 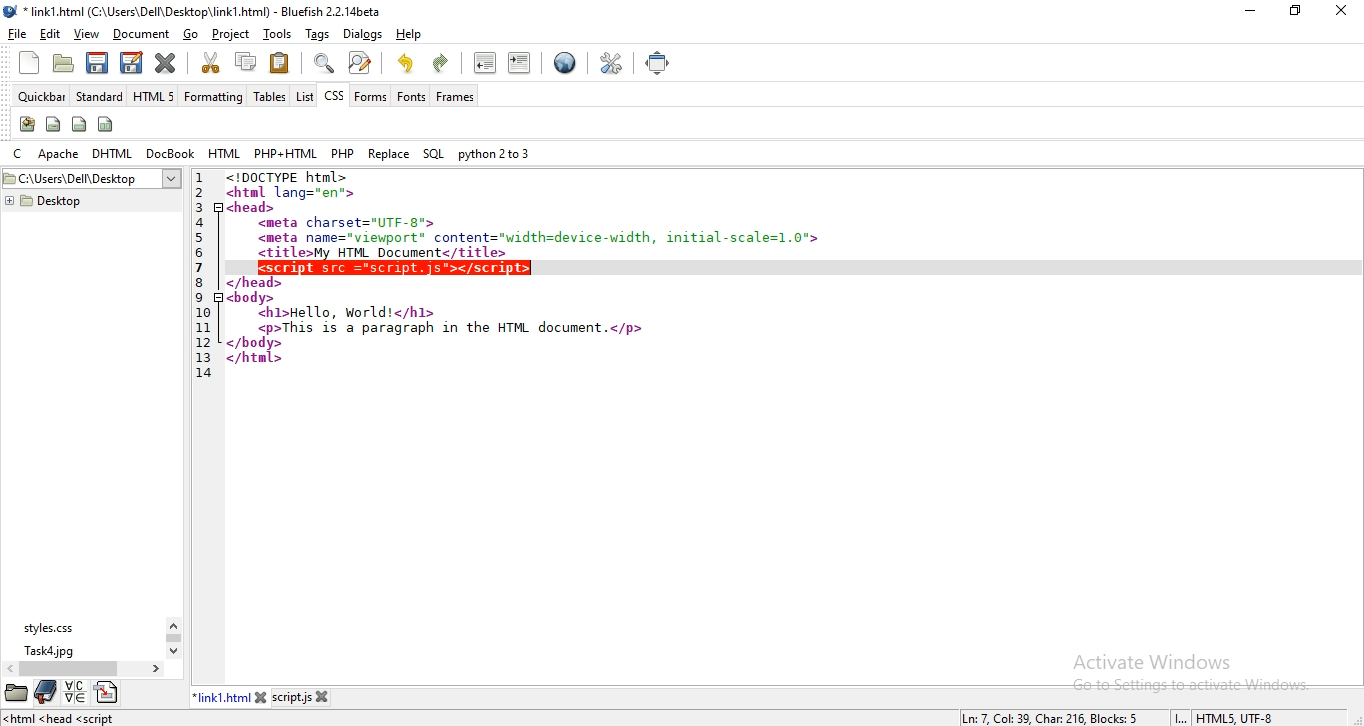 I want to click on <html<head<script, so click(x=61, y=717).